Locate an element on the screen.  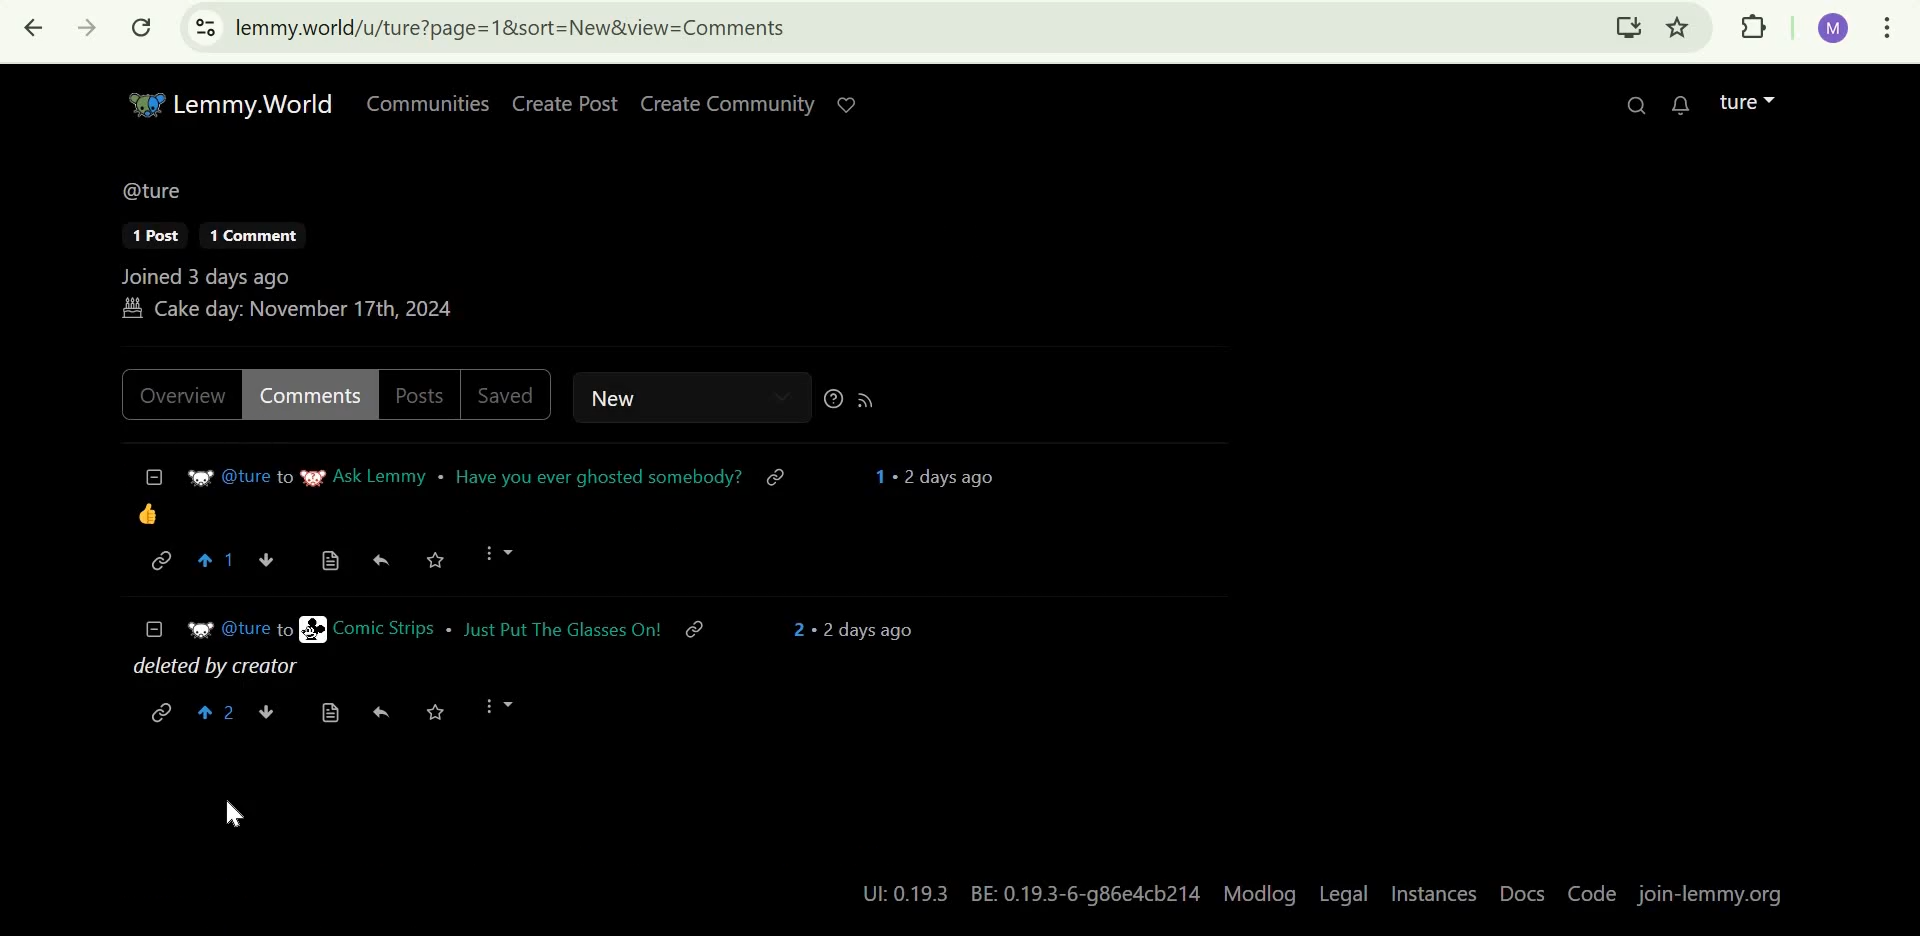
downvote is located at coordinates (274, 558).